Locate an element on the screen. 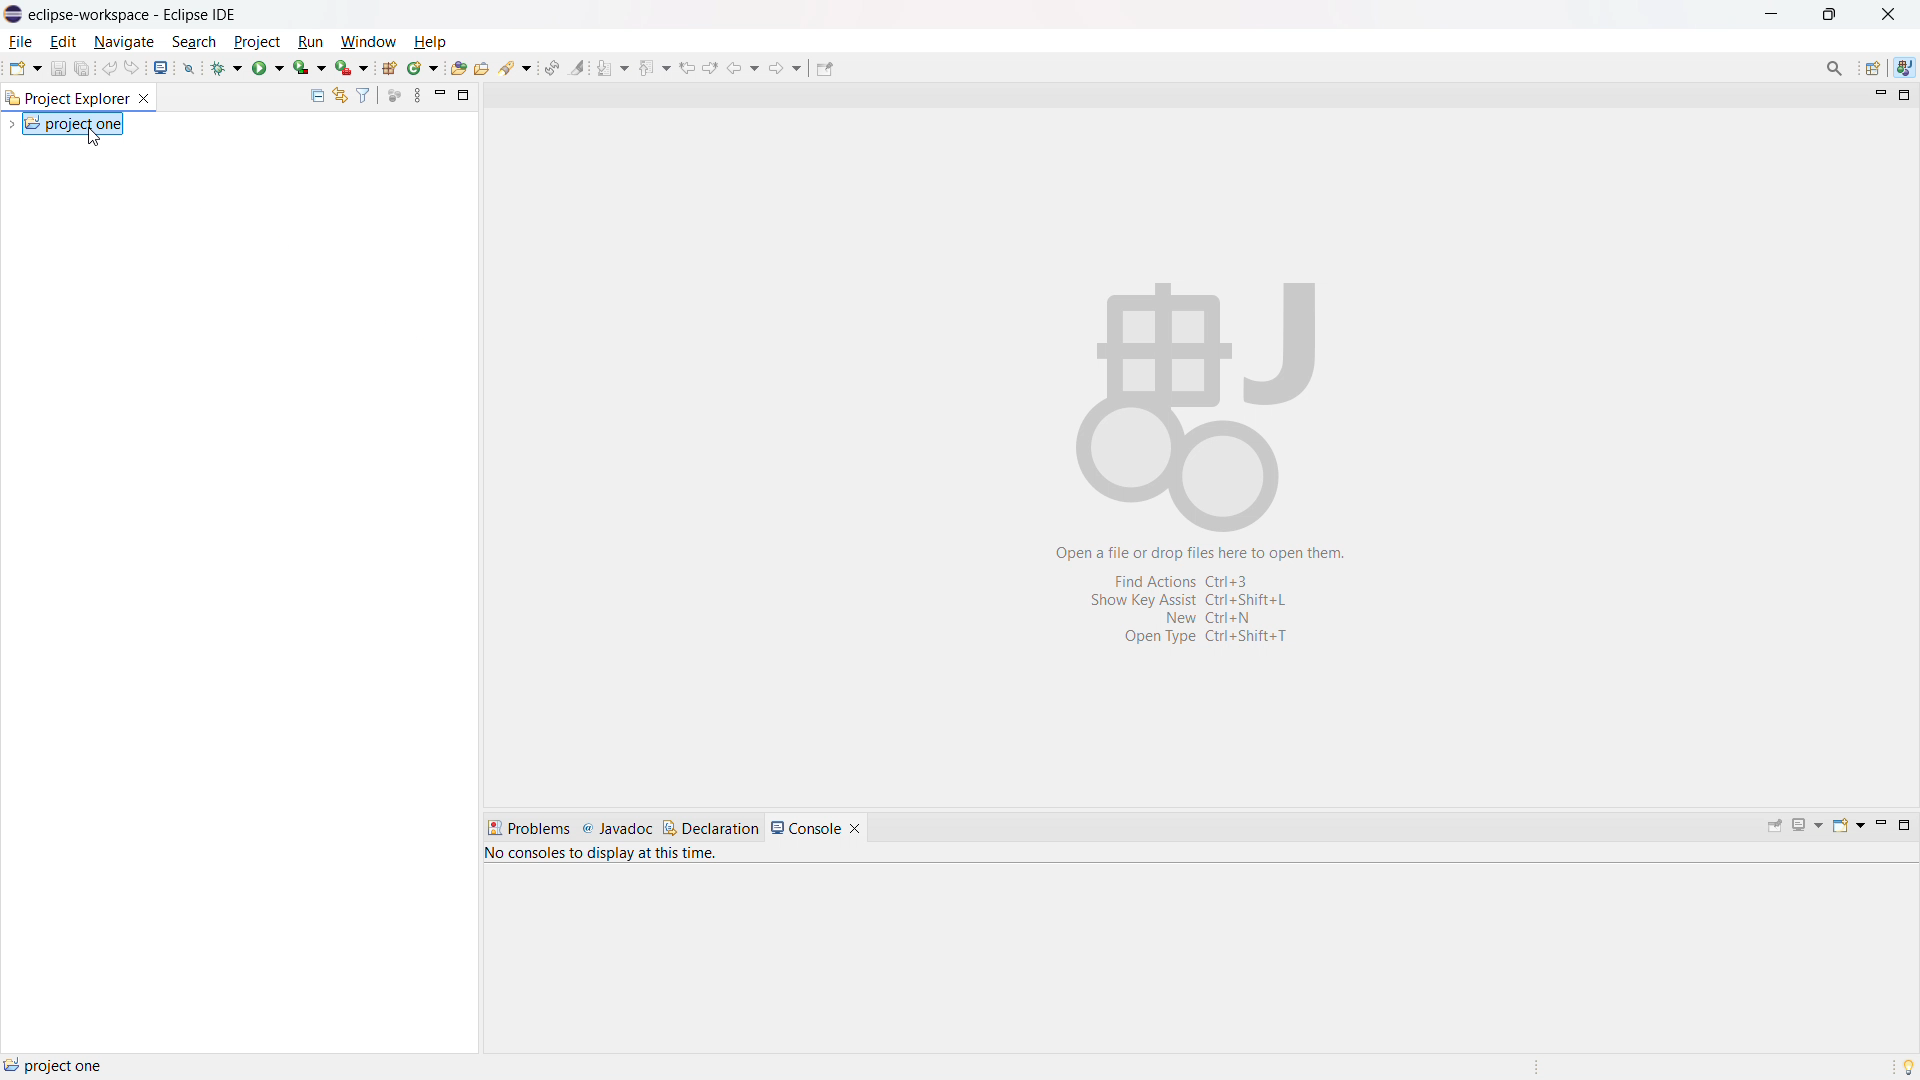 The width and height of the screenshot is (1920, 1080). maximize is located at coordinates (1770, 14).